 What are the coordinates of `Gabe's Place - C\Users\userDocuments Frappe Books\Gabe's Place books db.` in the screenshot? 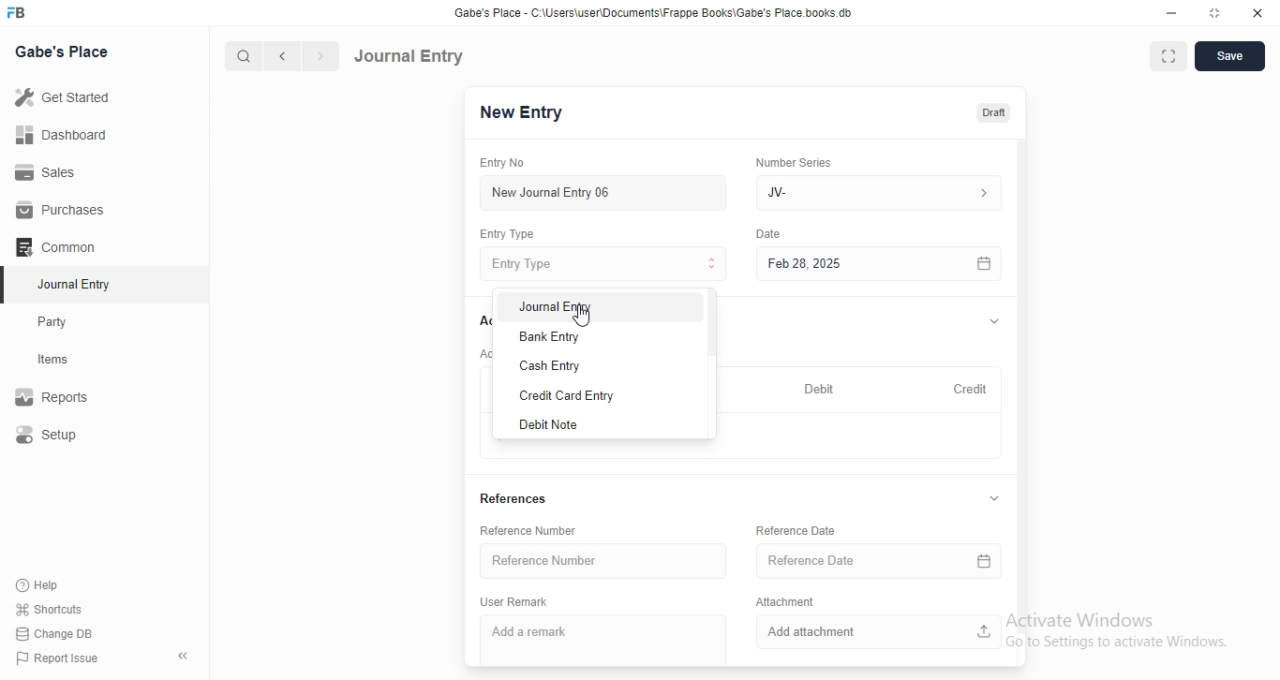 It's located at (654, 13).